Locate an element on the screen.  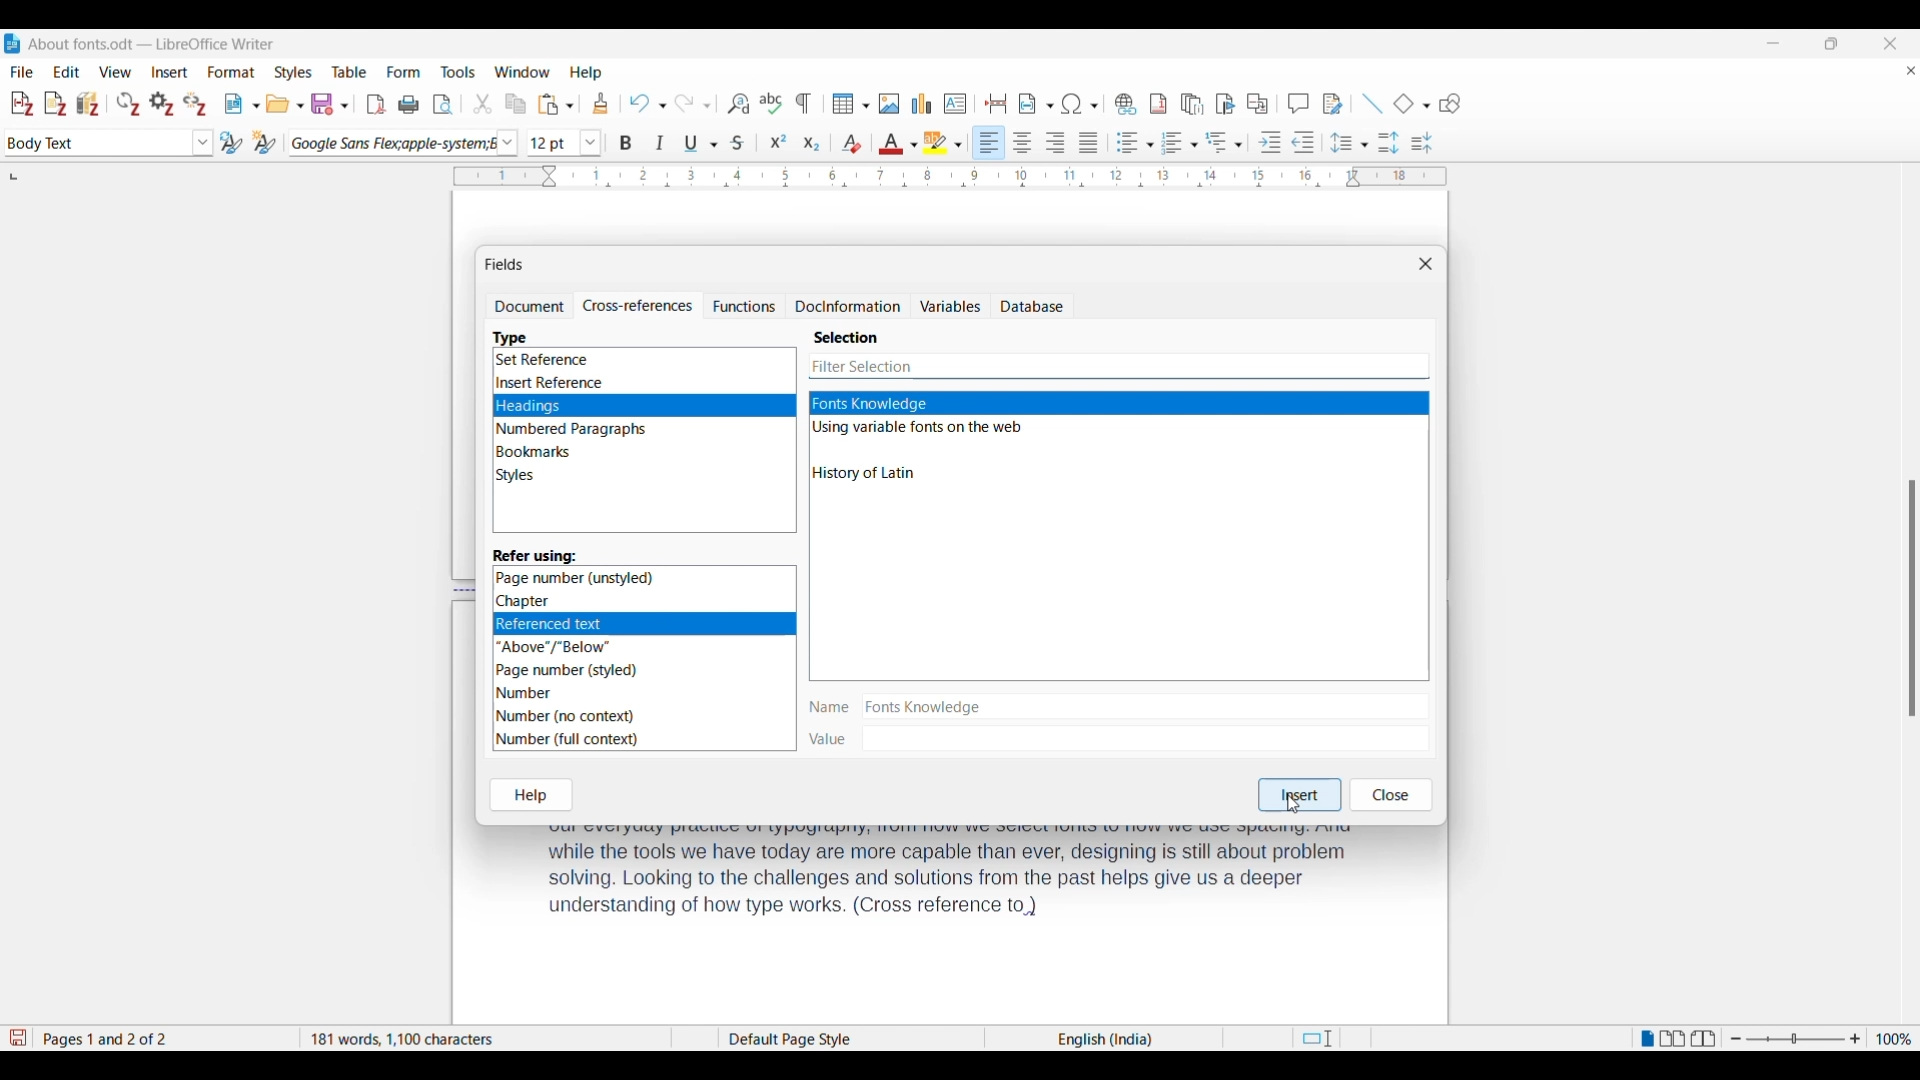
Export directly as PDF is located at coordinates (376, 105).